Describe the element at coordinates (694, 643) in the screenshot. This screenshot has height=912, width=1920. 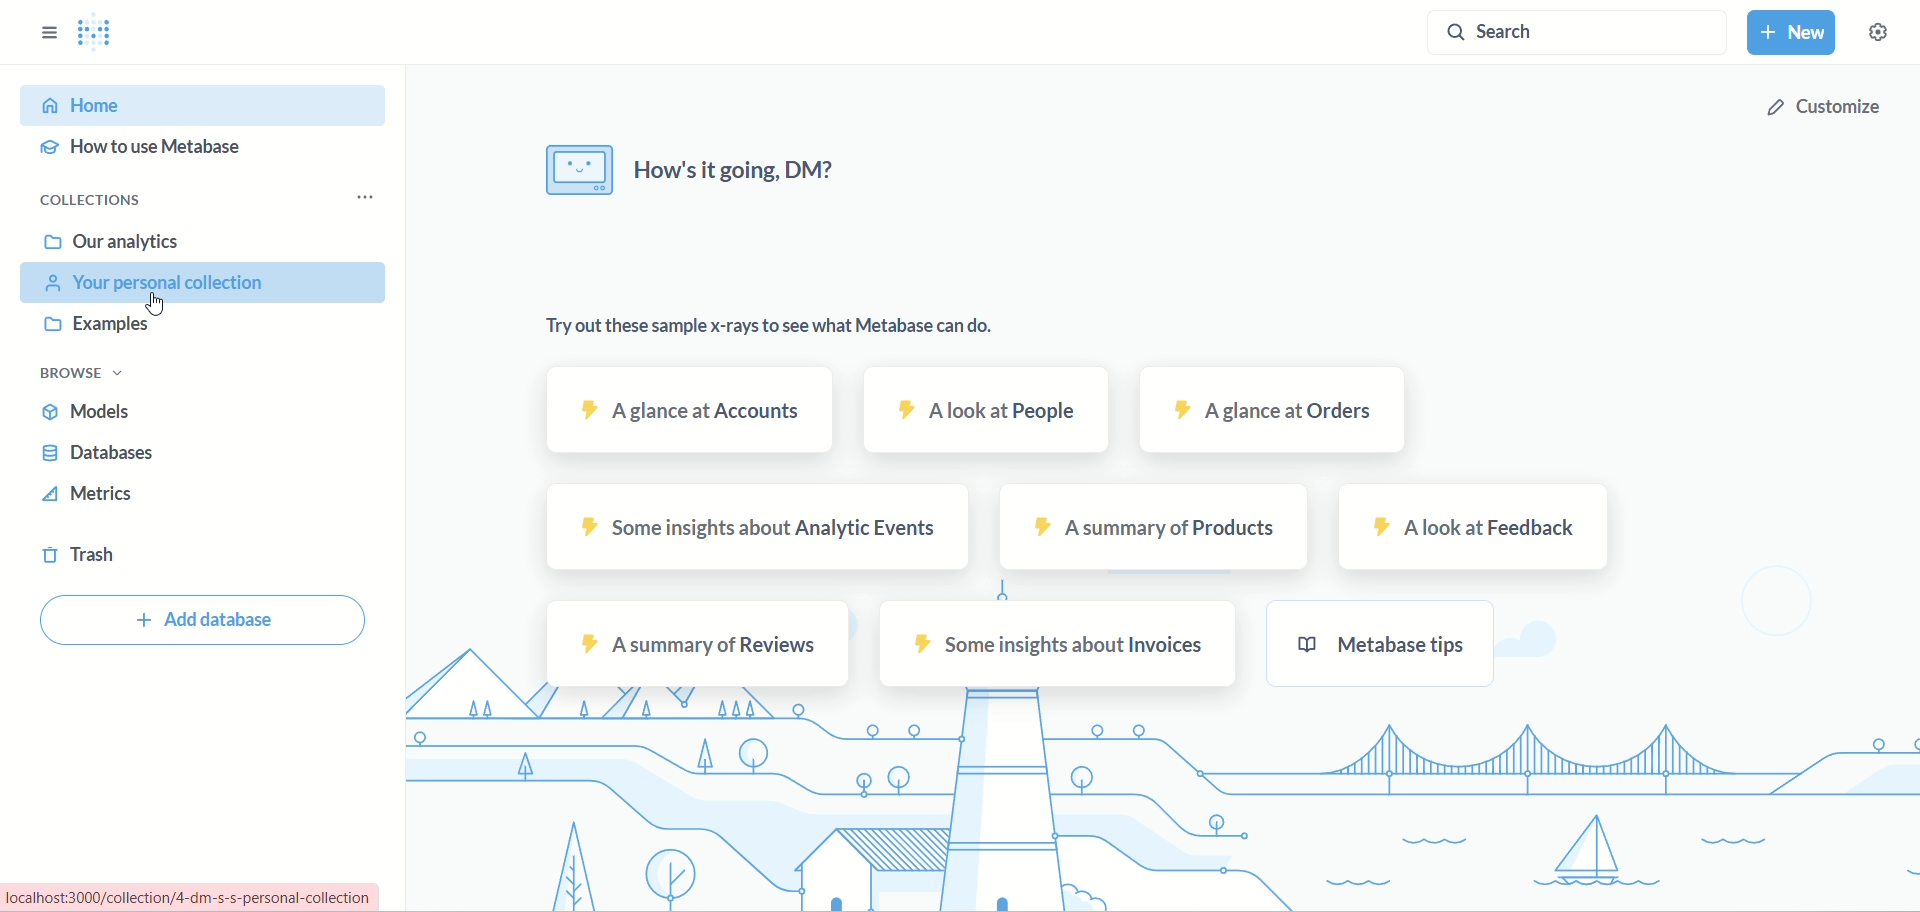
I see `A summary of reviews` at that location.